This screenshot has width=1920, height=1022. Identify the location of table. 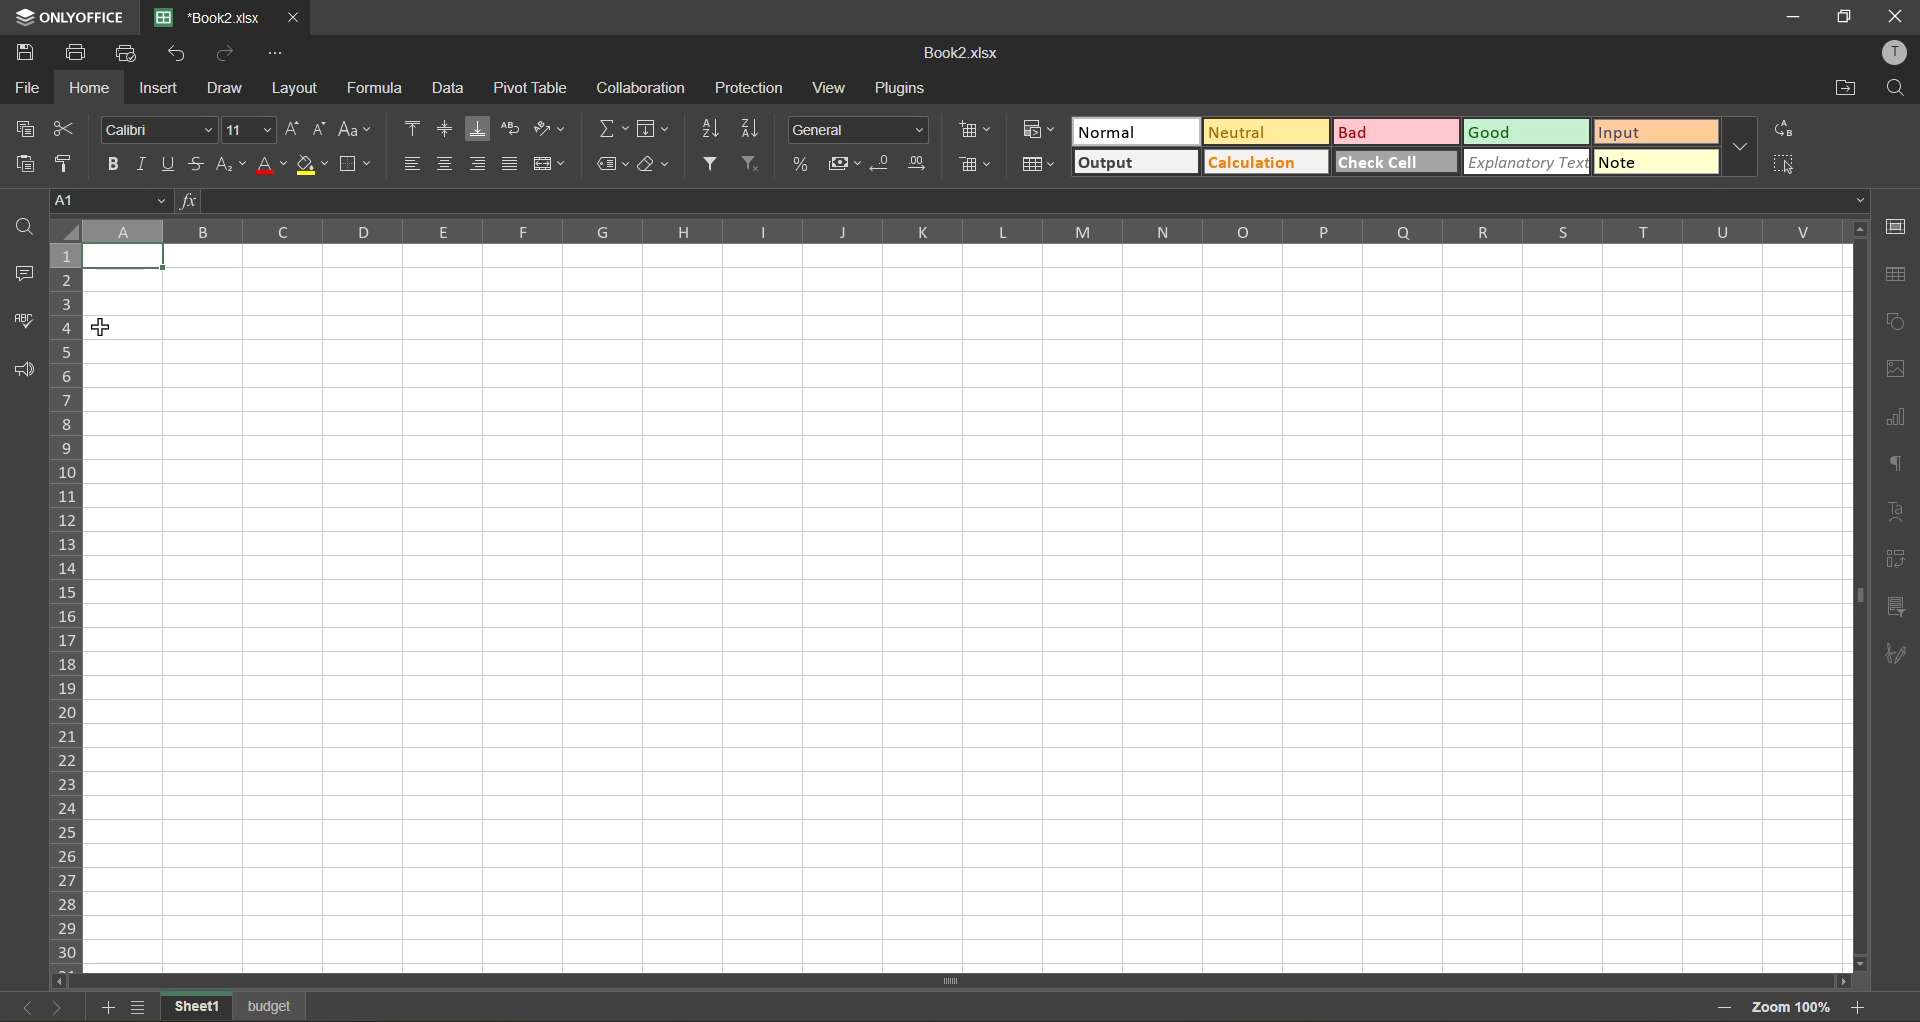
(1901, 276).